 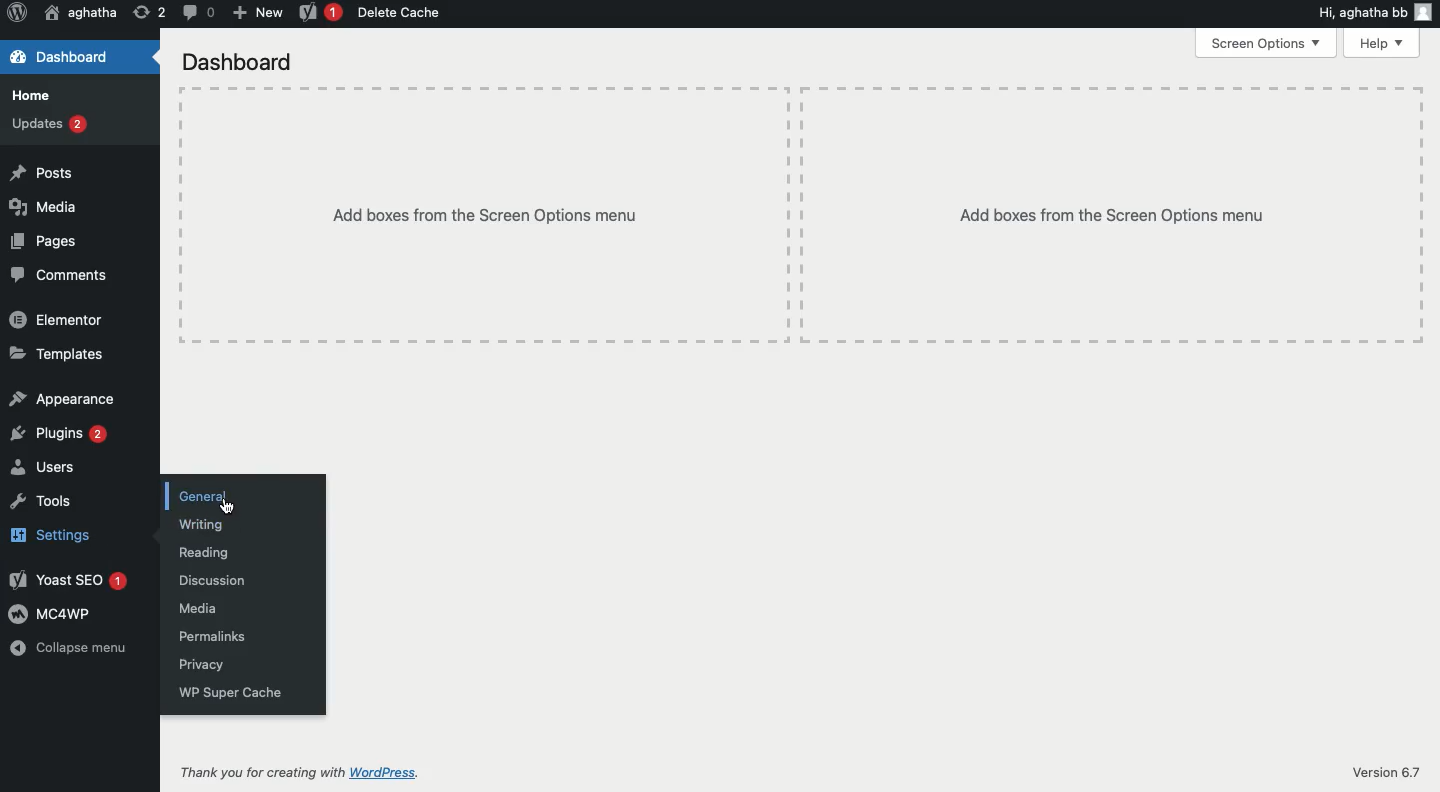 I want to click on Media, so click(x=43, y=208).